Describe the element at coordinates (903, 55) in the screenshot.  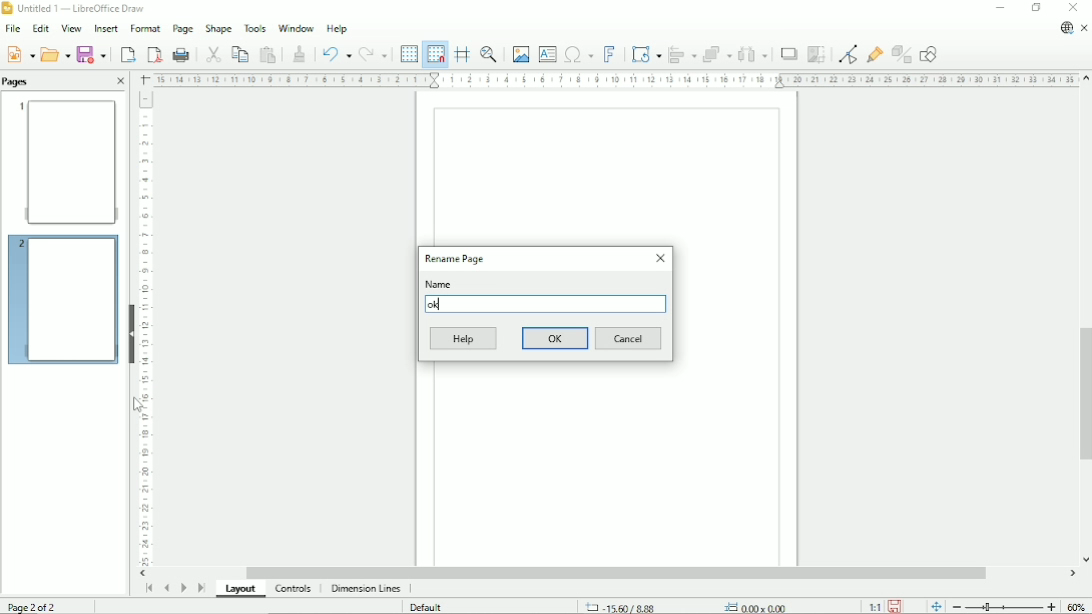
I see `Toggle extrusion` at that location.